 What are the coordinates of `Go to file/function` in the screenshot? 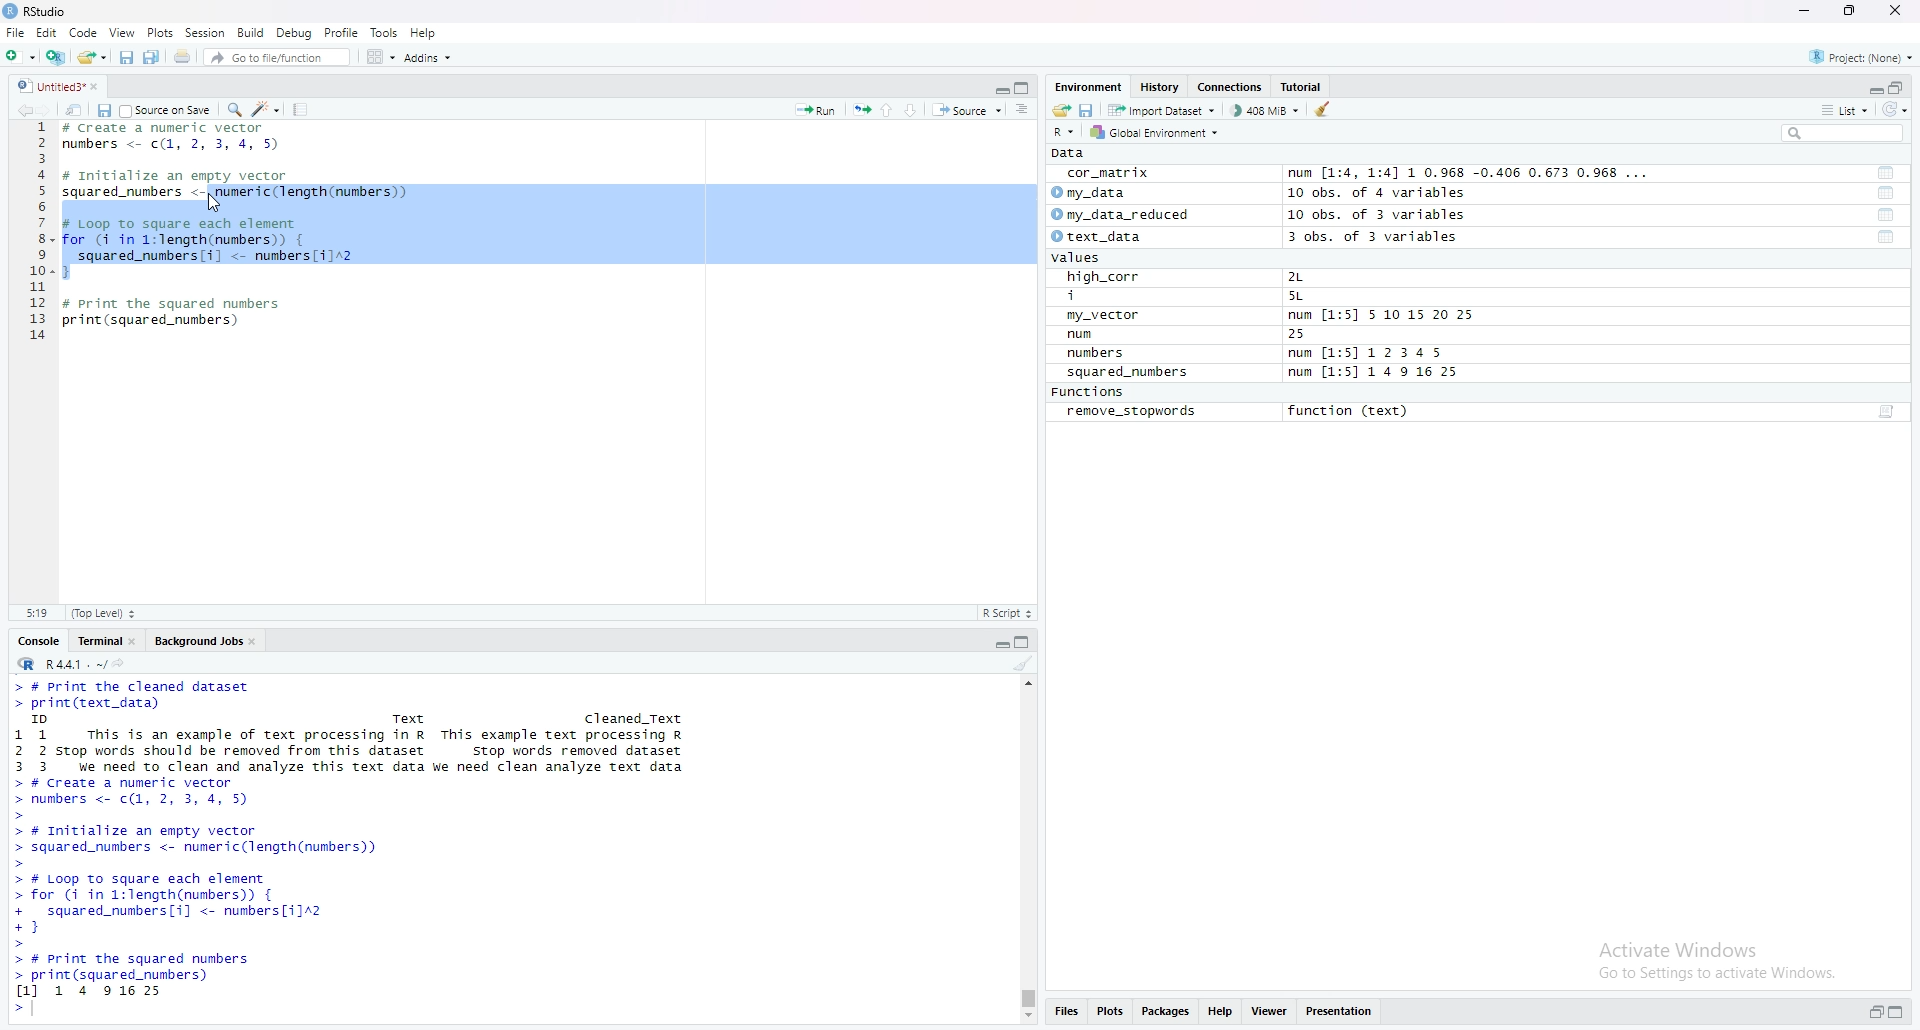 It's located at (275, 55).